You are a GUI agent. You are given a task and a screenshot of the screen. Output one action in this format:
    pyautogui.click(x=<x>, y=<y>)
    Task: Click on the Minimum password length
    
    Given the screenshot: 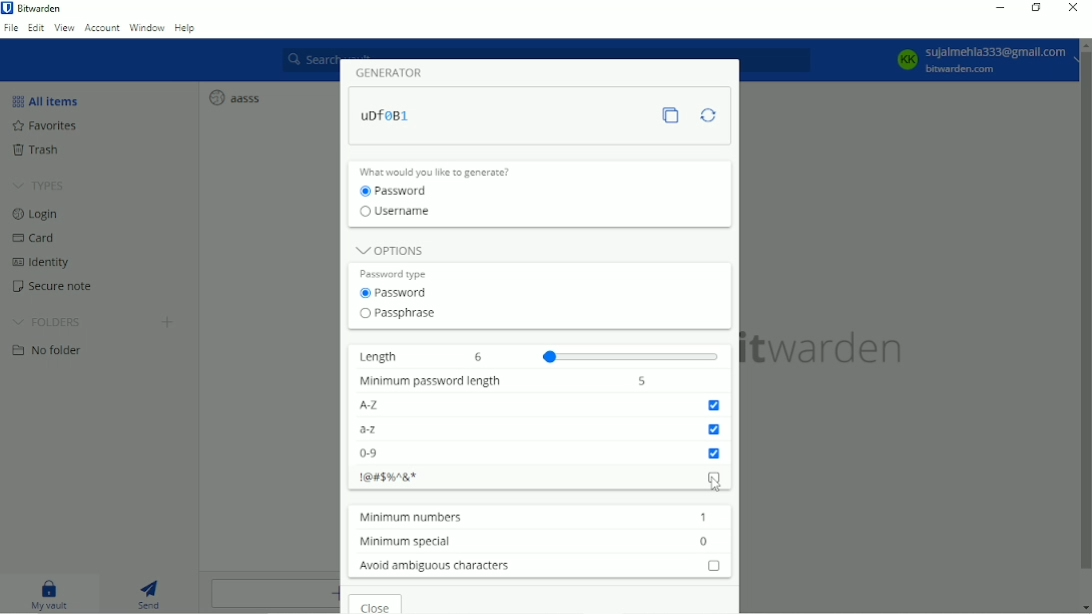 What is the action you would take?
    pyautogui.click(x=431, y=382)
    